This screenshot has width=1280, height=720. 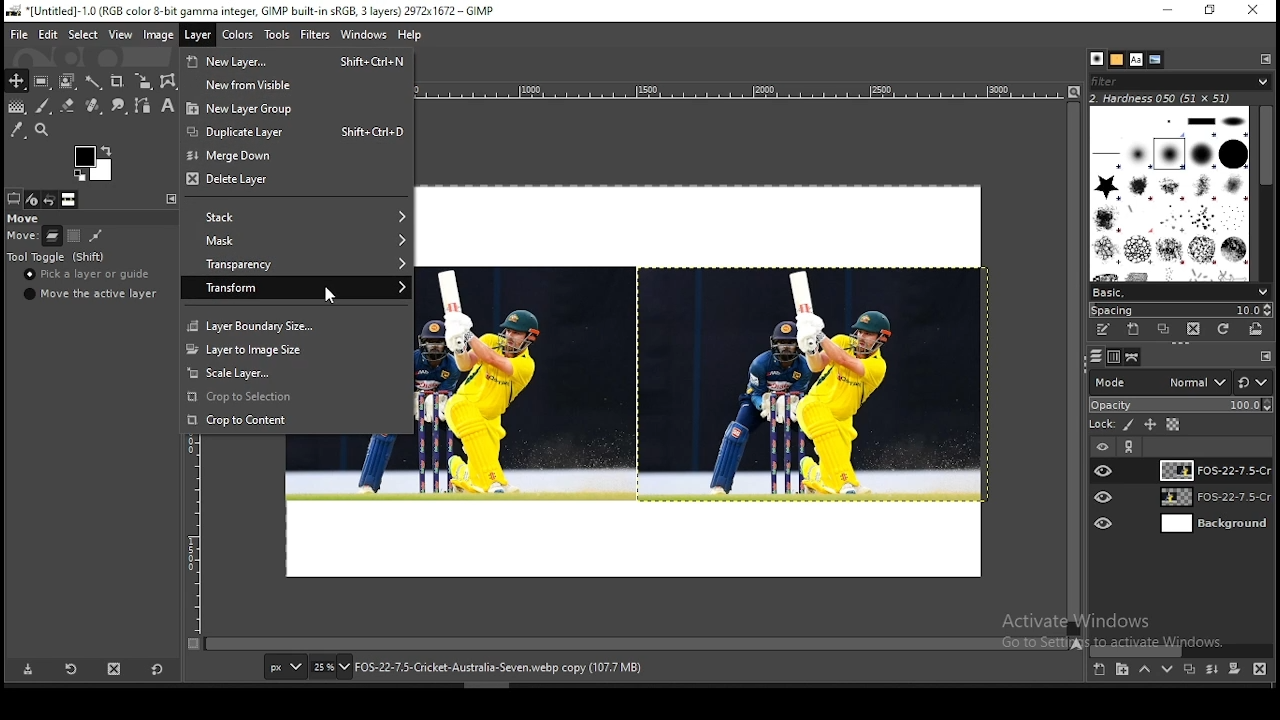 I want to click on spacing, so click(x=1180, y=309).